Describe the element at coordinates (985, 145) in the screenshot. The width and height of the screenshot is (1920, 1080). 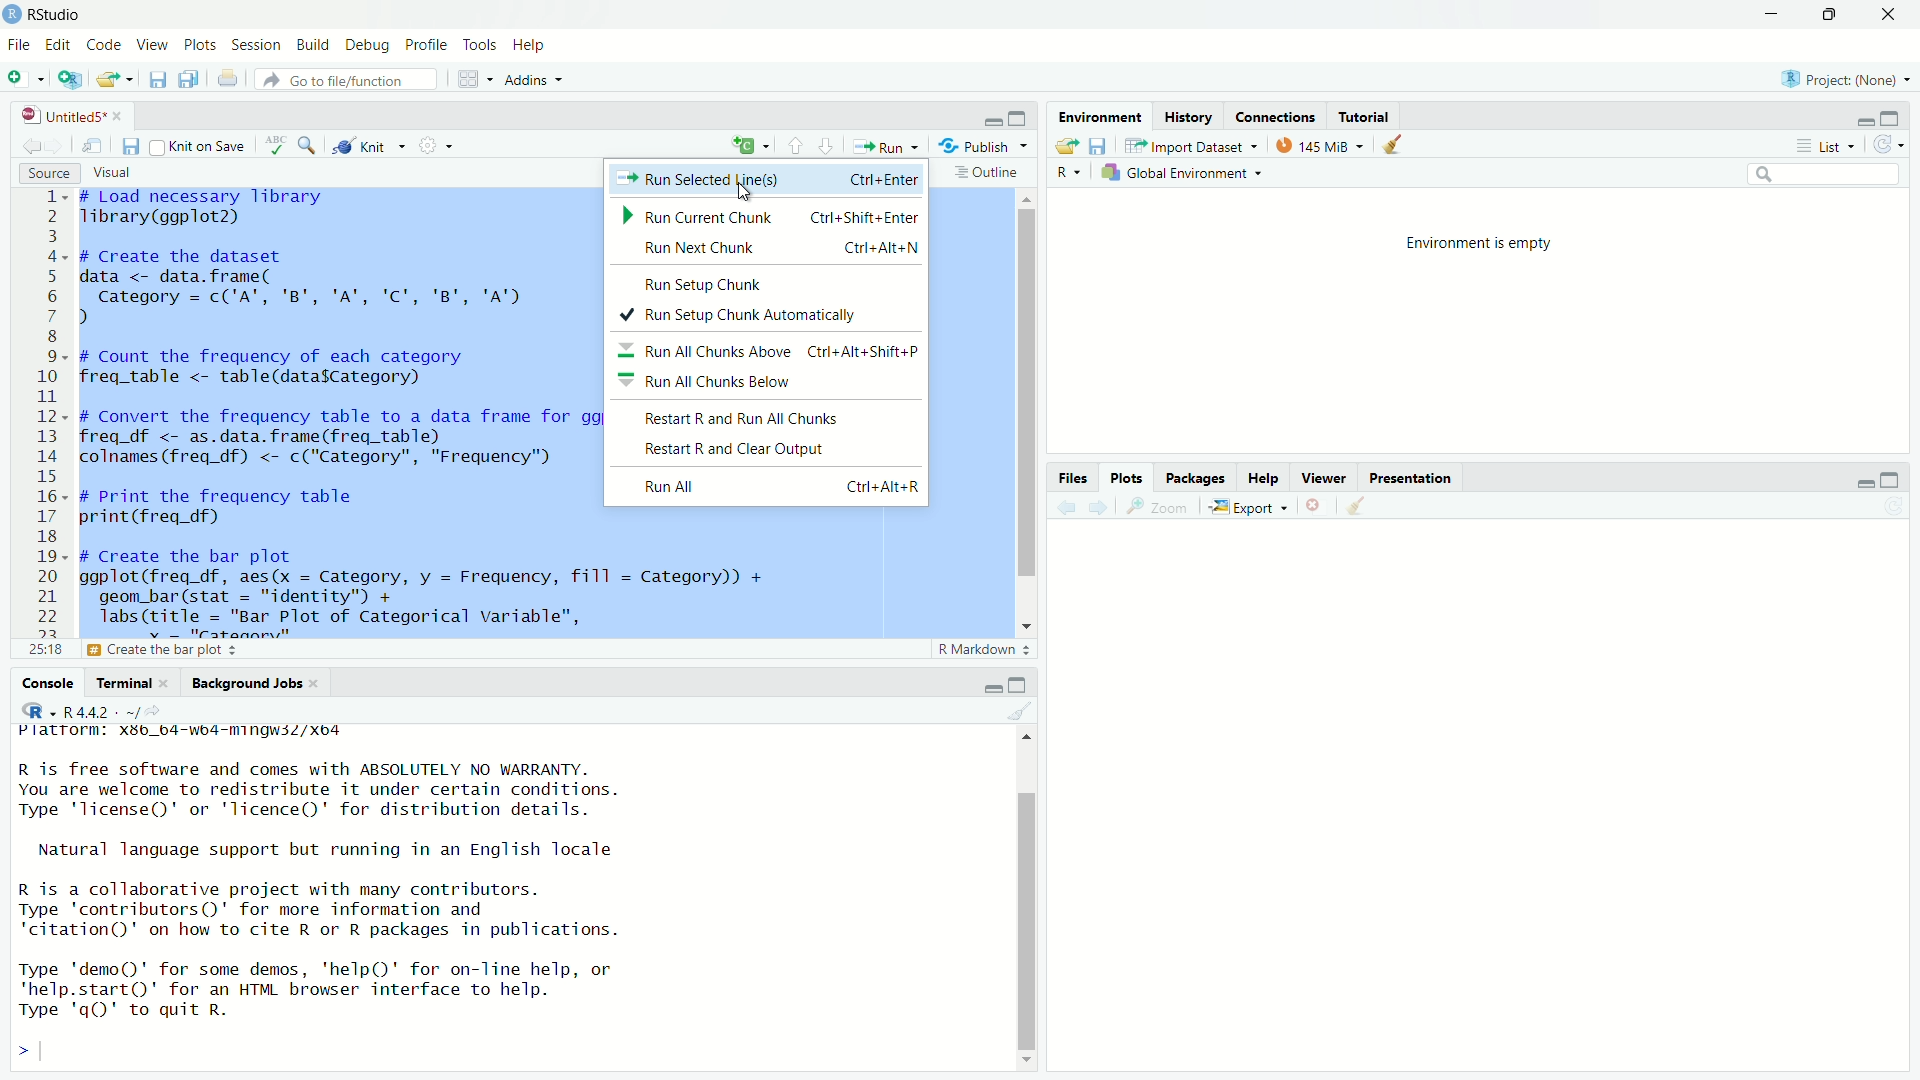
I see `Publish` at that location.